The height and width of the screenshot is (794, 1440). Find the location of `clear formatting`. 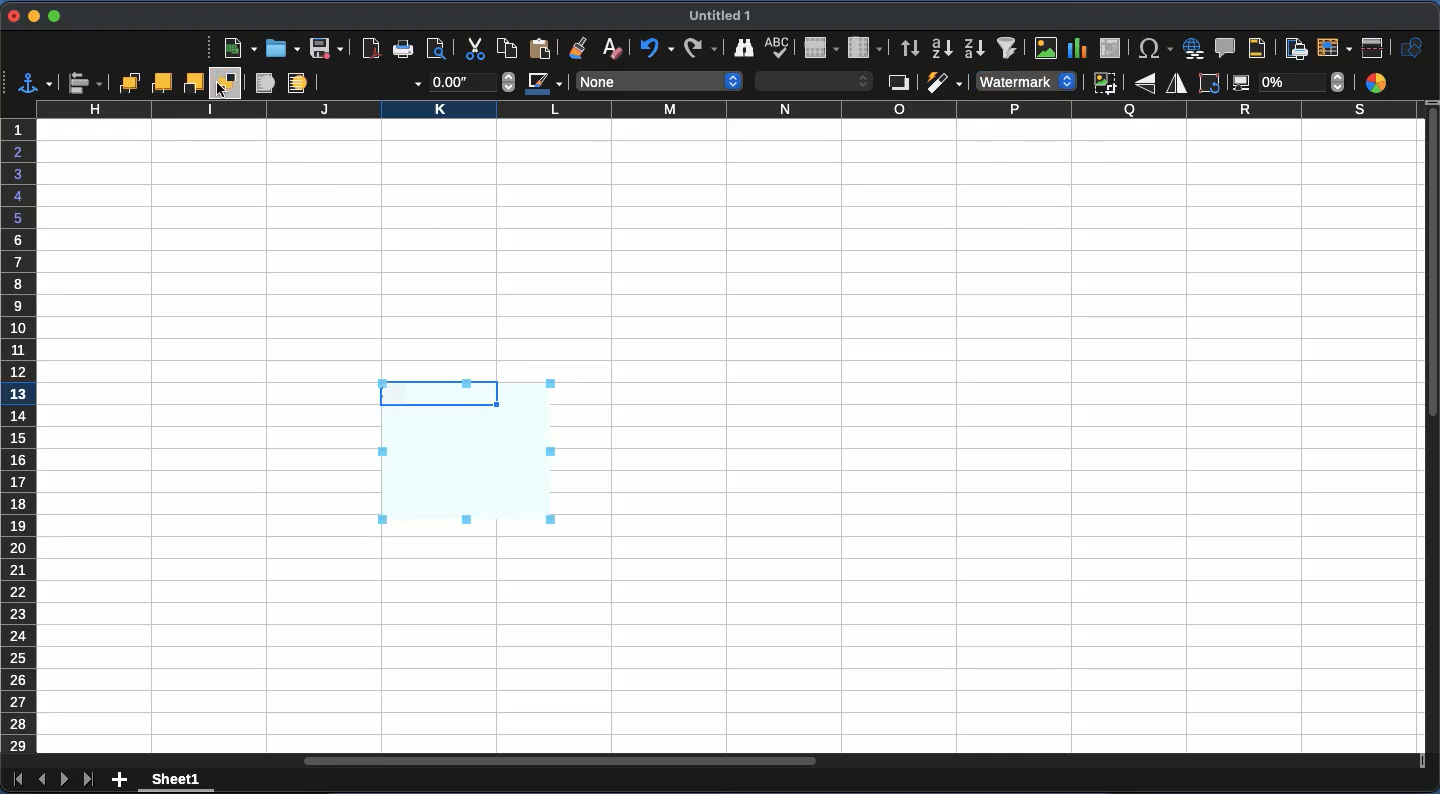

clear formatting is located at coordinates (619, 47).